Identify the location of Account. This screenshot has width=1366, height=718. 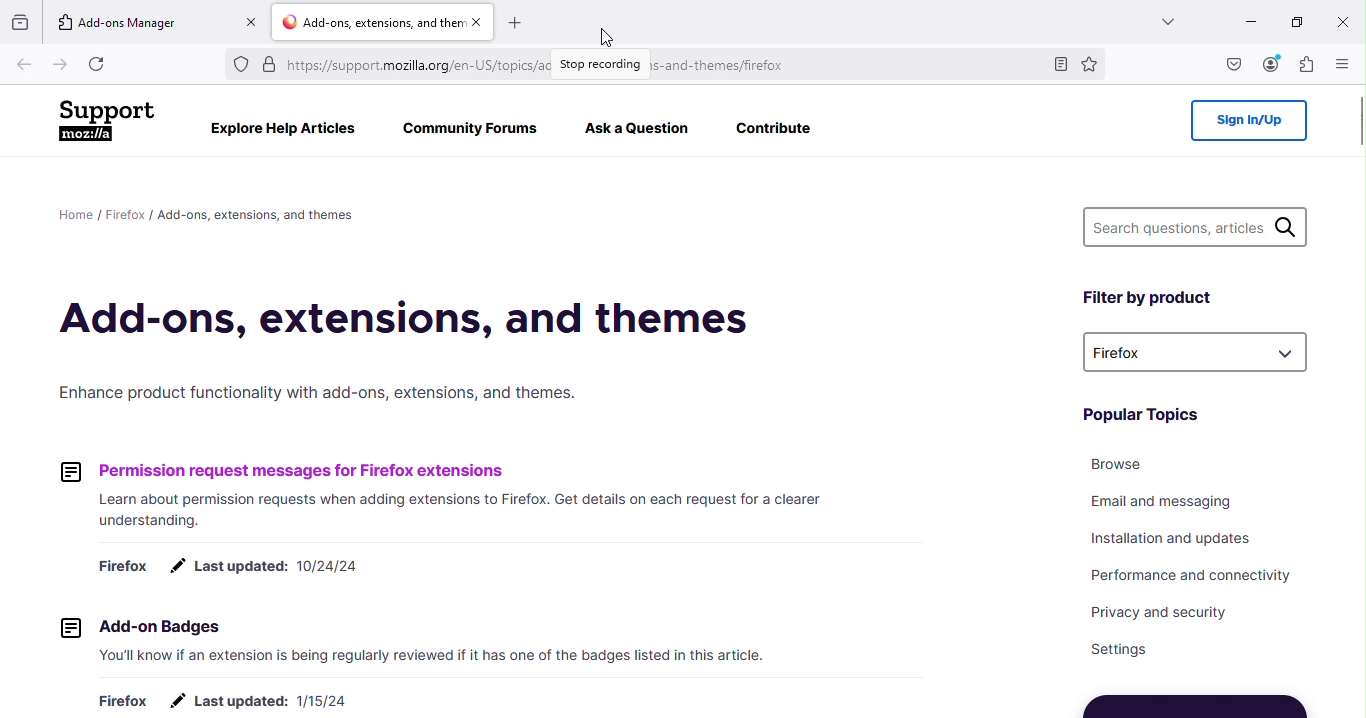
(1267, 65).